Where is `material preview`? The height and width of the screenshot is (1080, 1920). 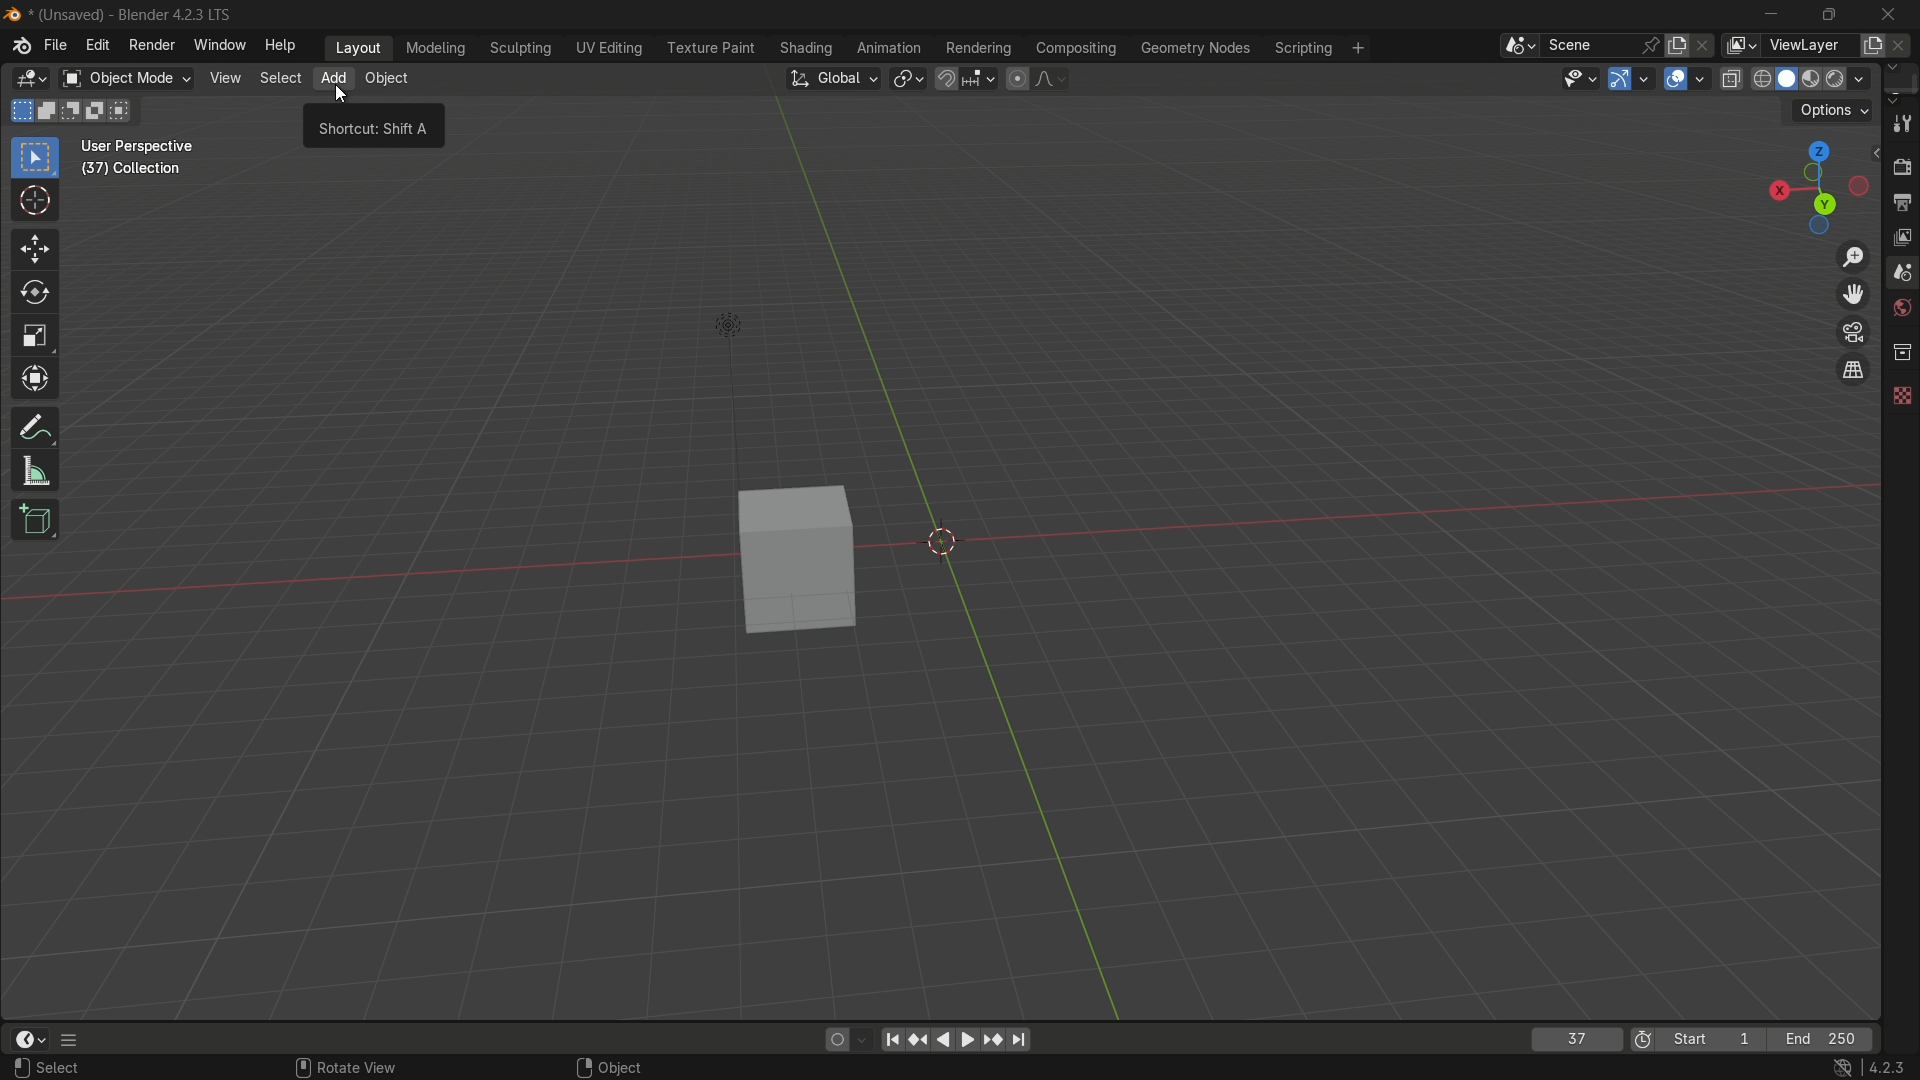
material preview is located at coordinates (1817, 79).